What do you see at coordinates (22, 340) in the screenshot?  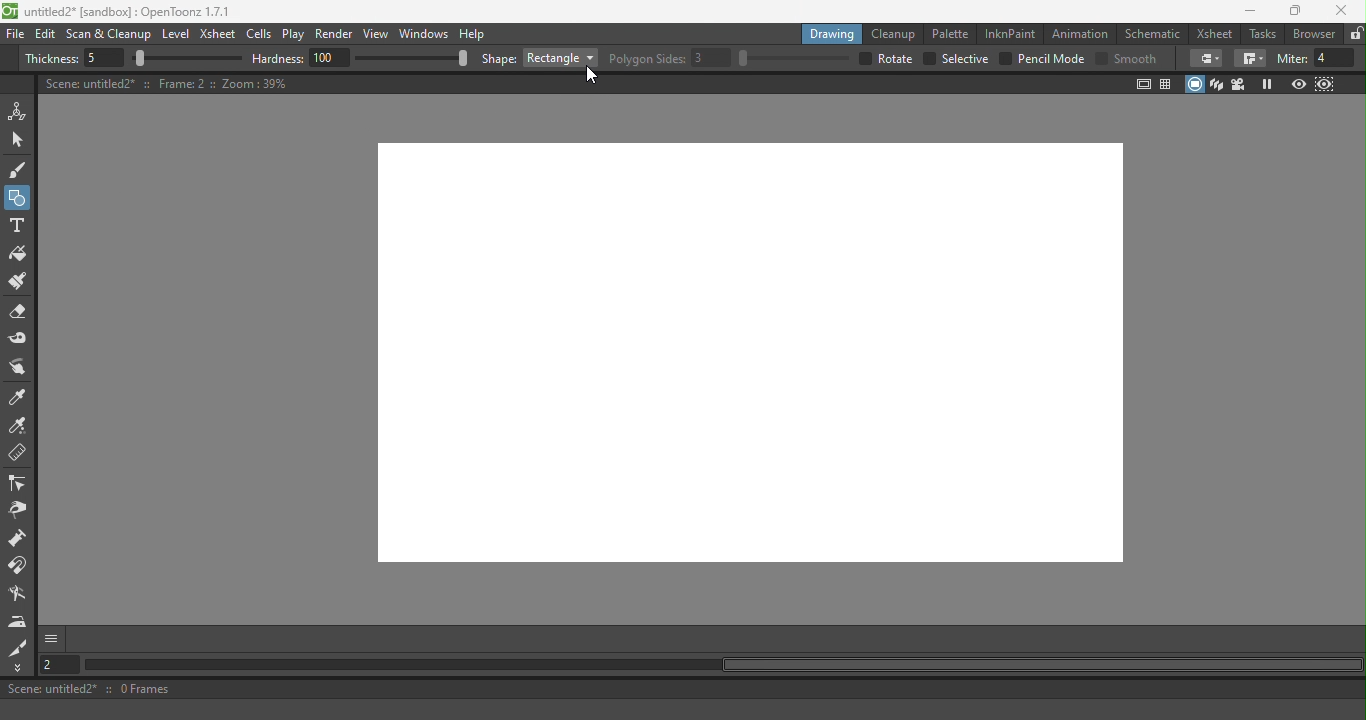 I see `Tape tool` at bounding box center [22, 340].